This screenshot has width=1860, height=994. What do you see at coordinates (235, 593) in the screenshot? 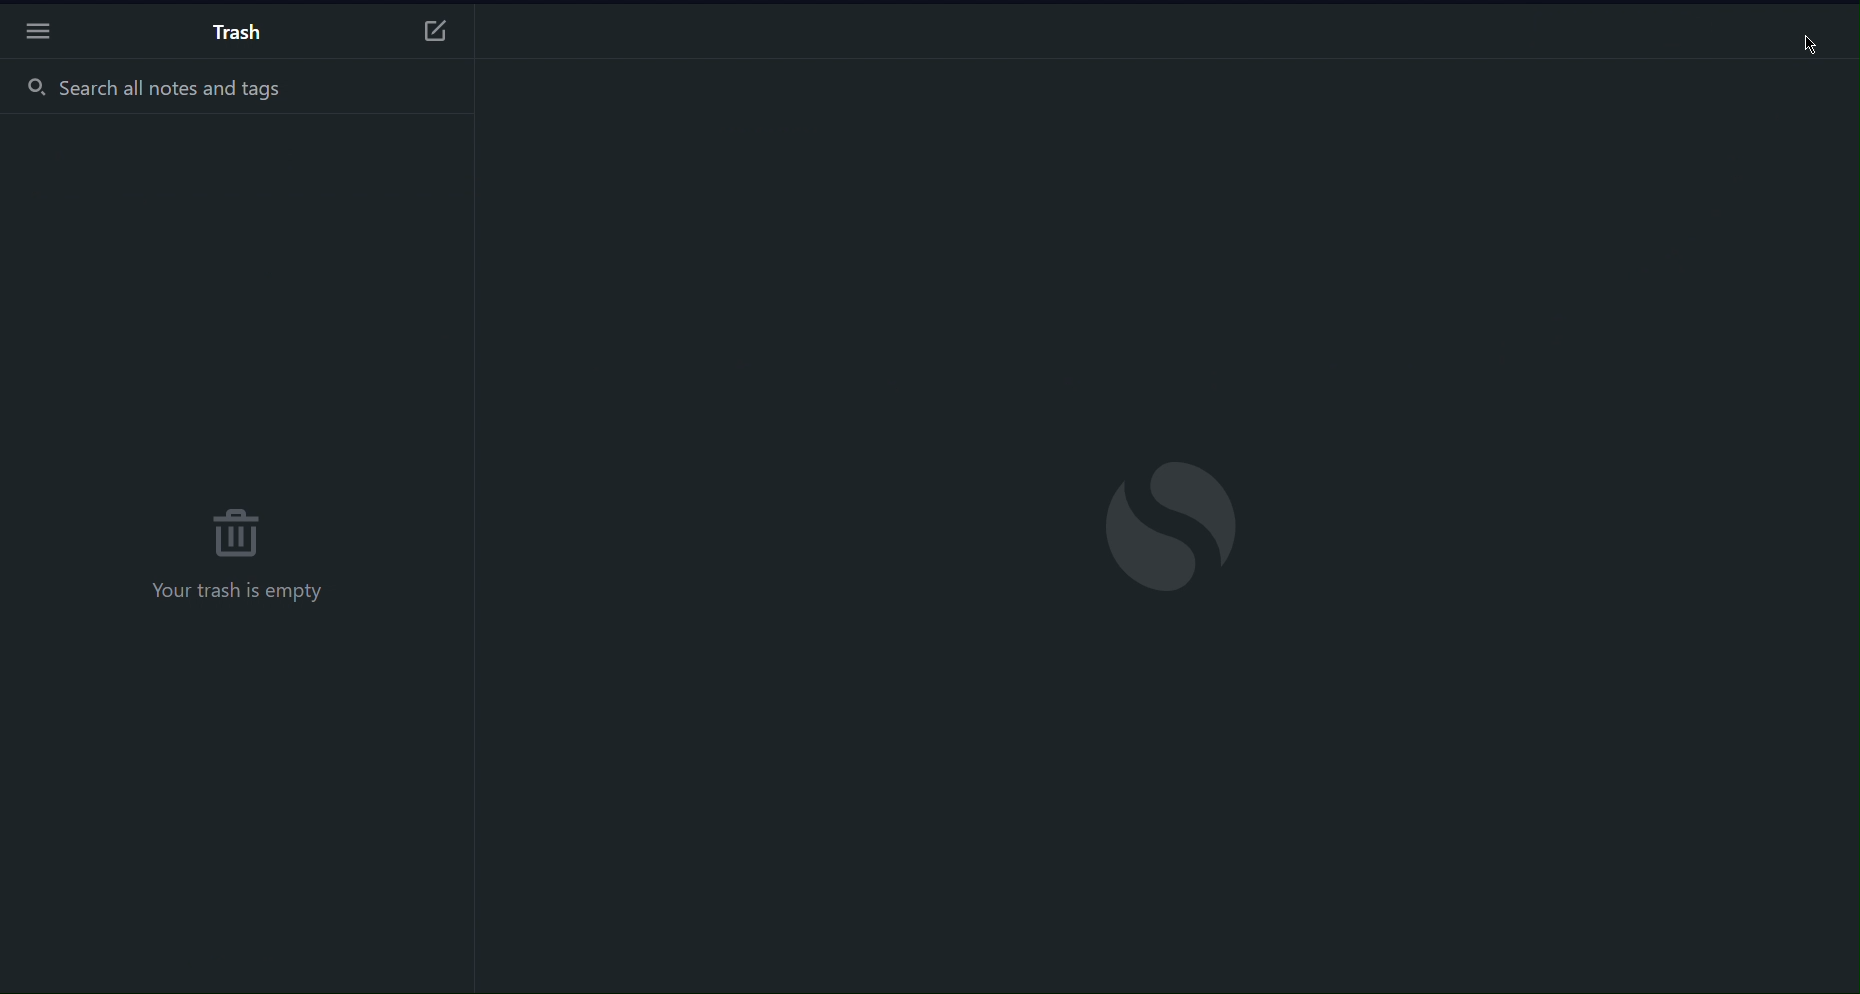
I see `Your Trash is empty` at bounding box center [235, 593].